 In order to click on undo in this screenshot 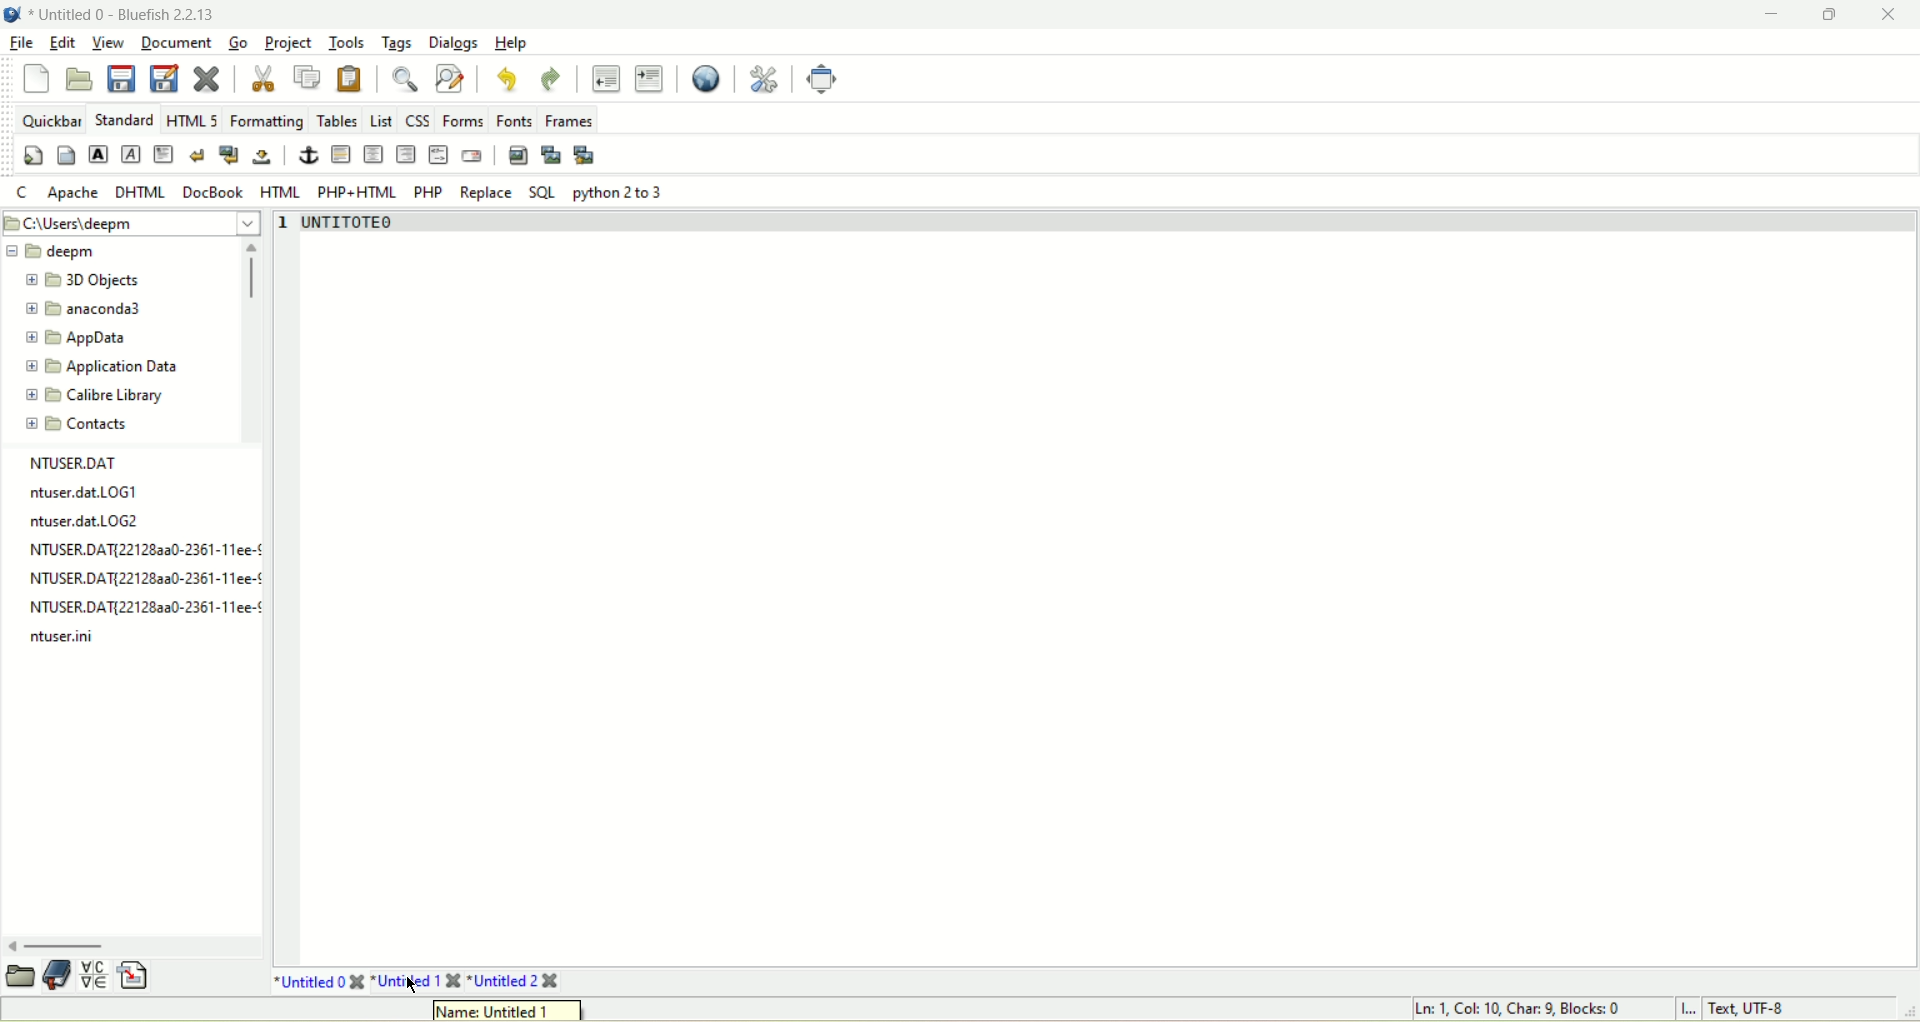, I will do `click(508, 76)`.